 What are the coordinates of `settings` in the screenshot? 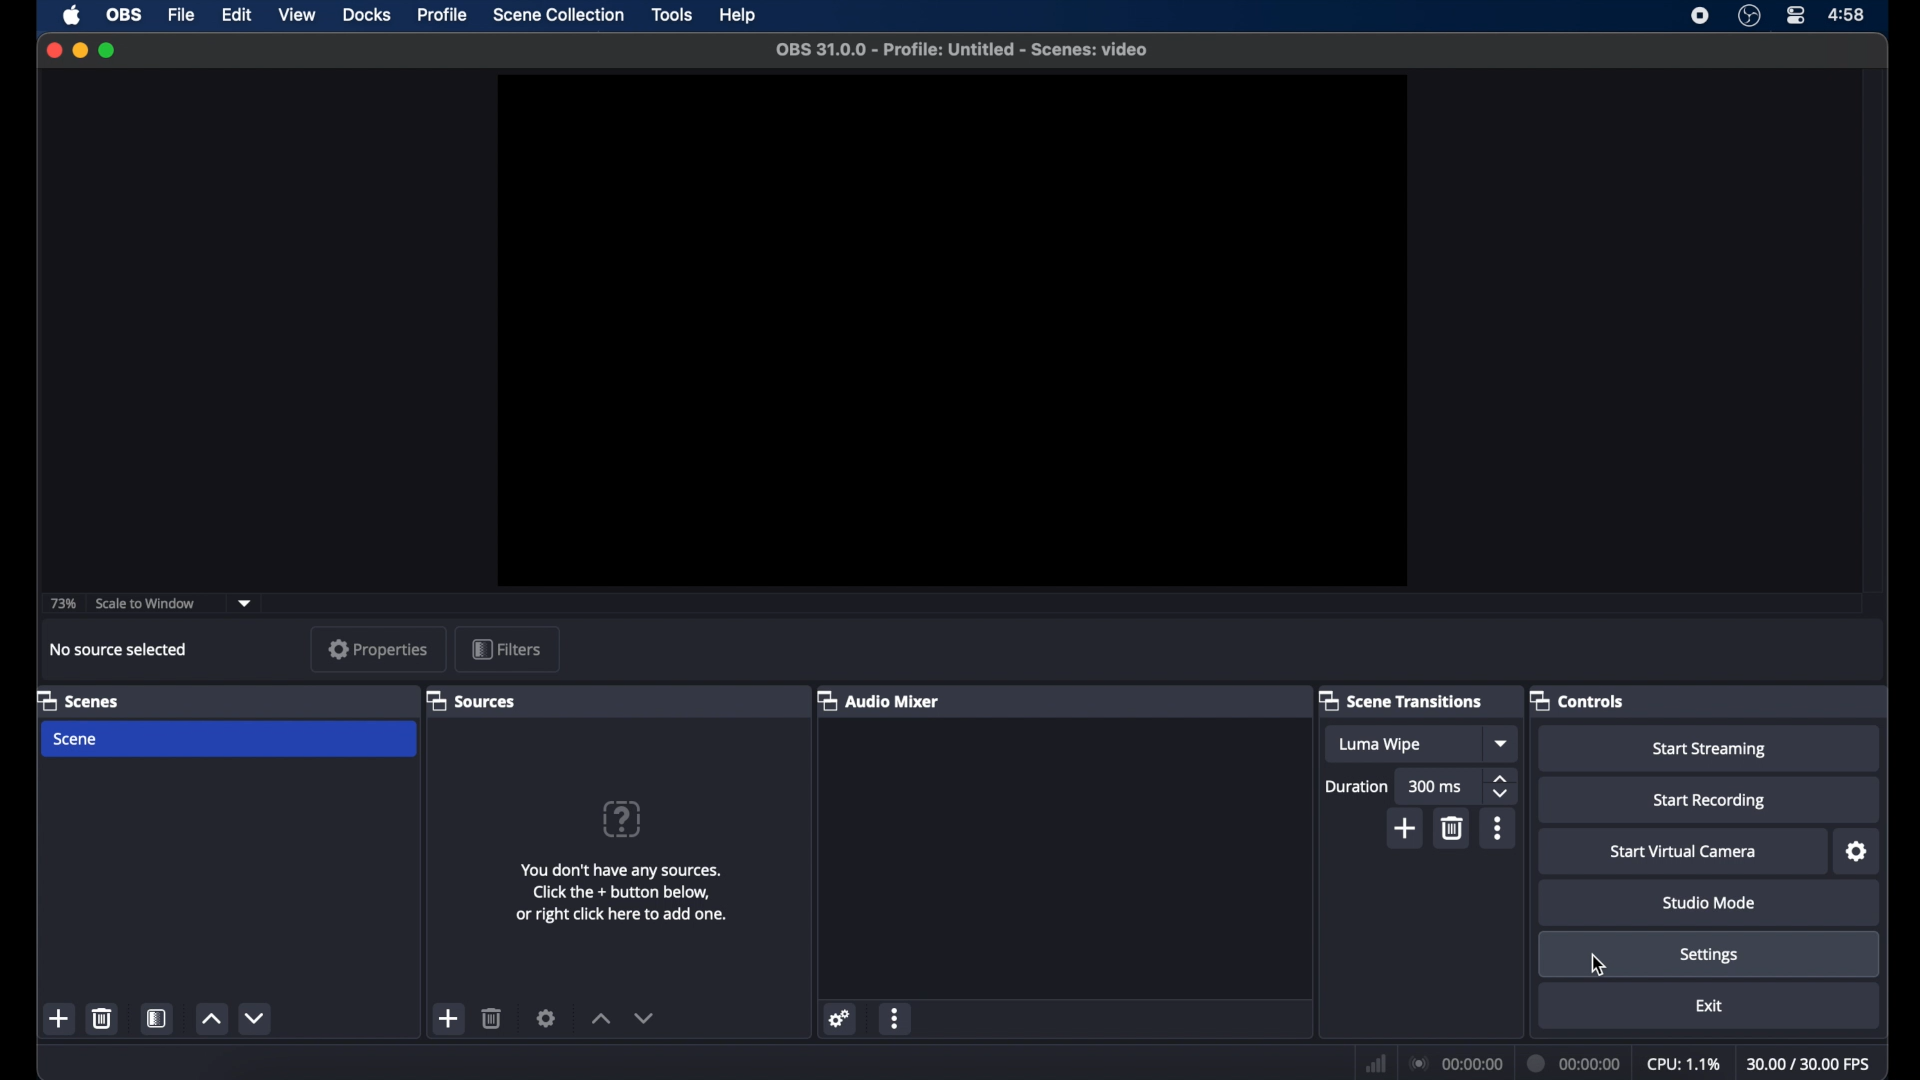 It's located at (546, 1018).